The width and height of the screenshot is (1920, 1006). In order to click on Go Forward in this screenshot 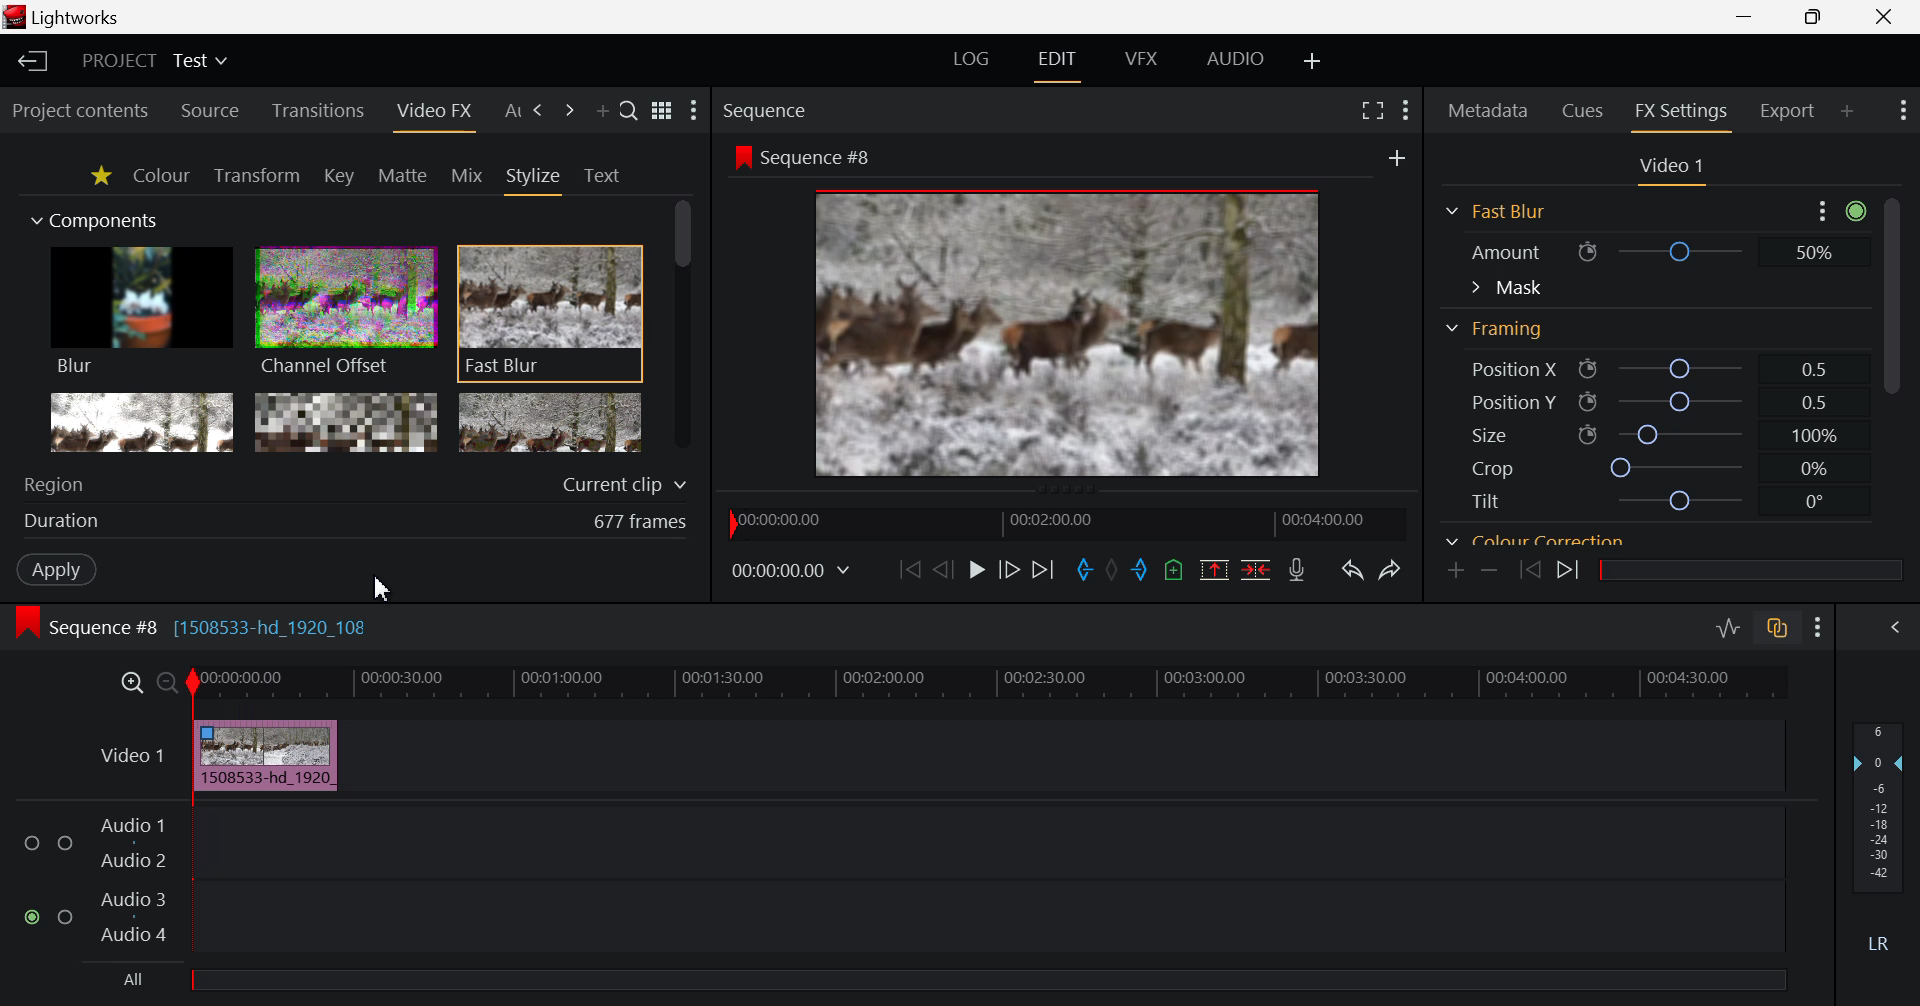, I will do `click(1013, 573)`.